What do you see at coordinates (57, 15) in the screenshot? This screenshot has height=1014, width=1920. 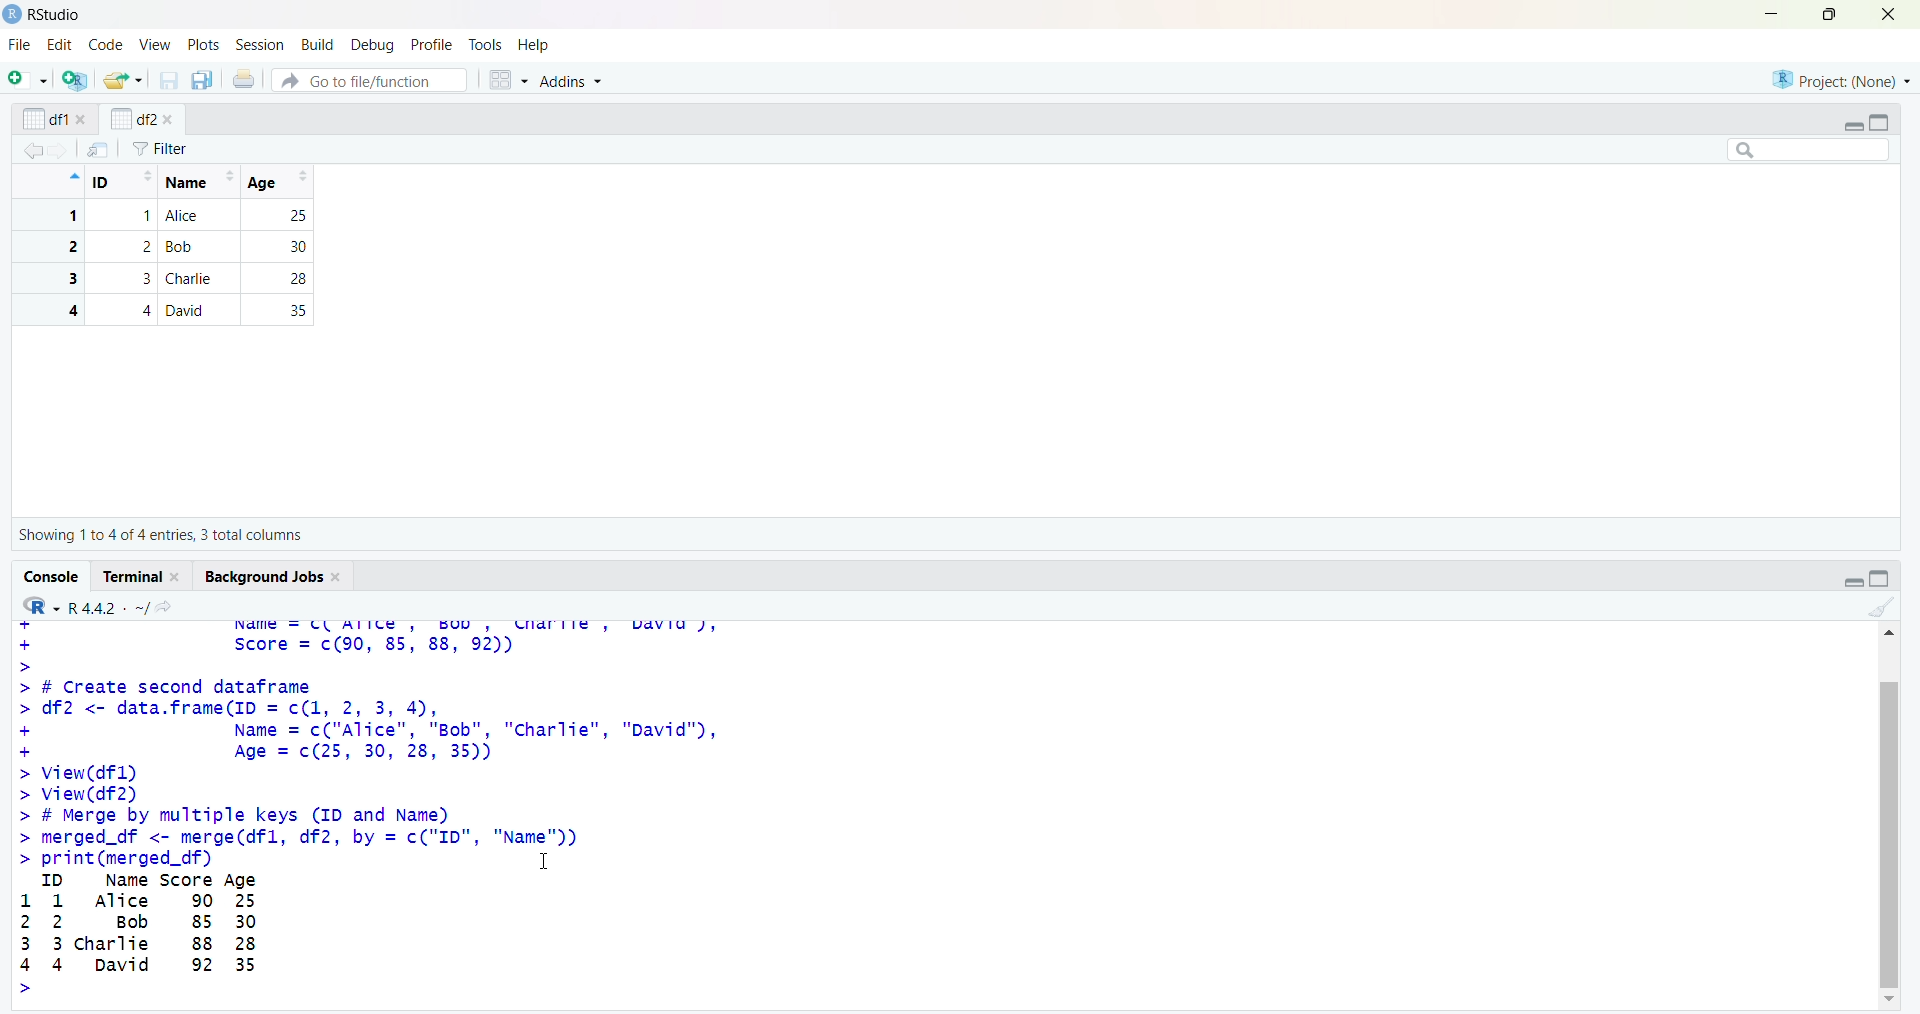 I see `RStudio` at bounding box center [57, 15].